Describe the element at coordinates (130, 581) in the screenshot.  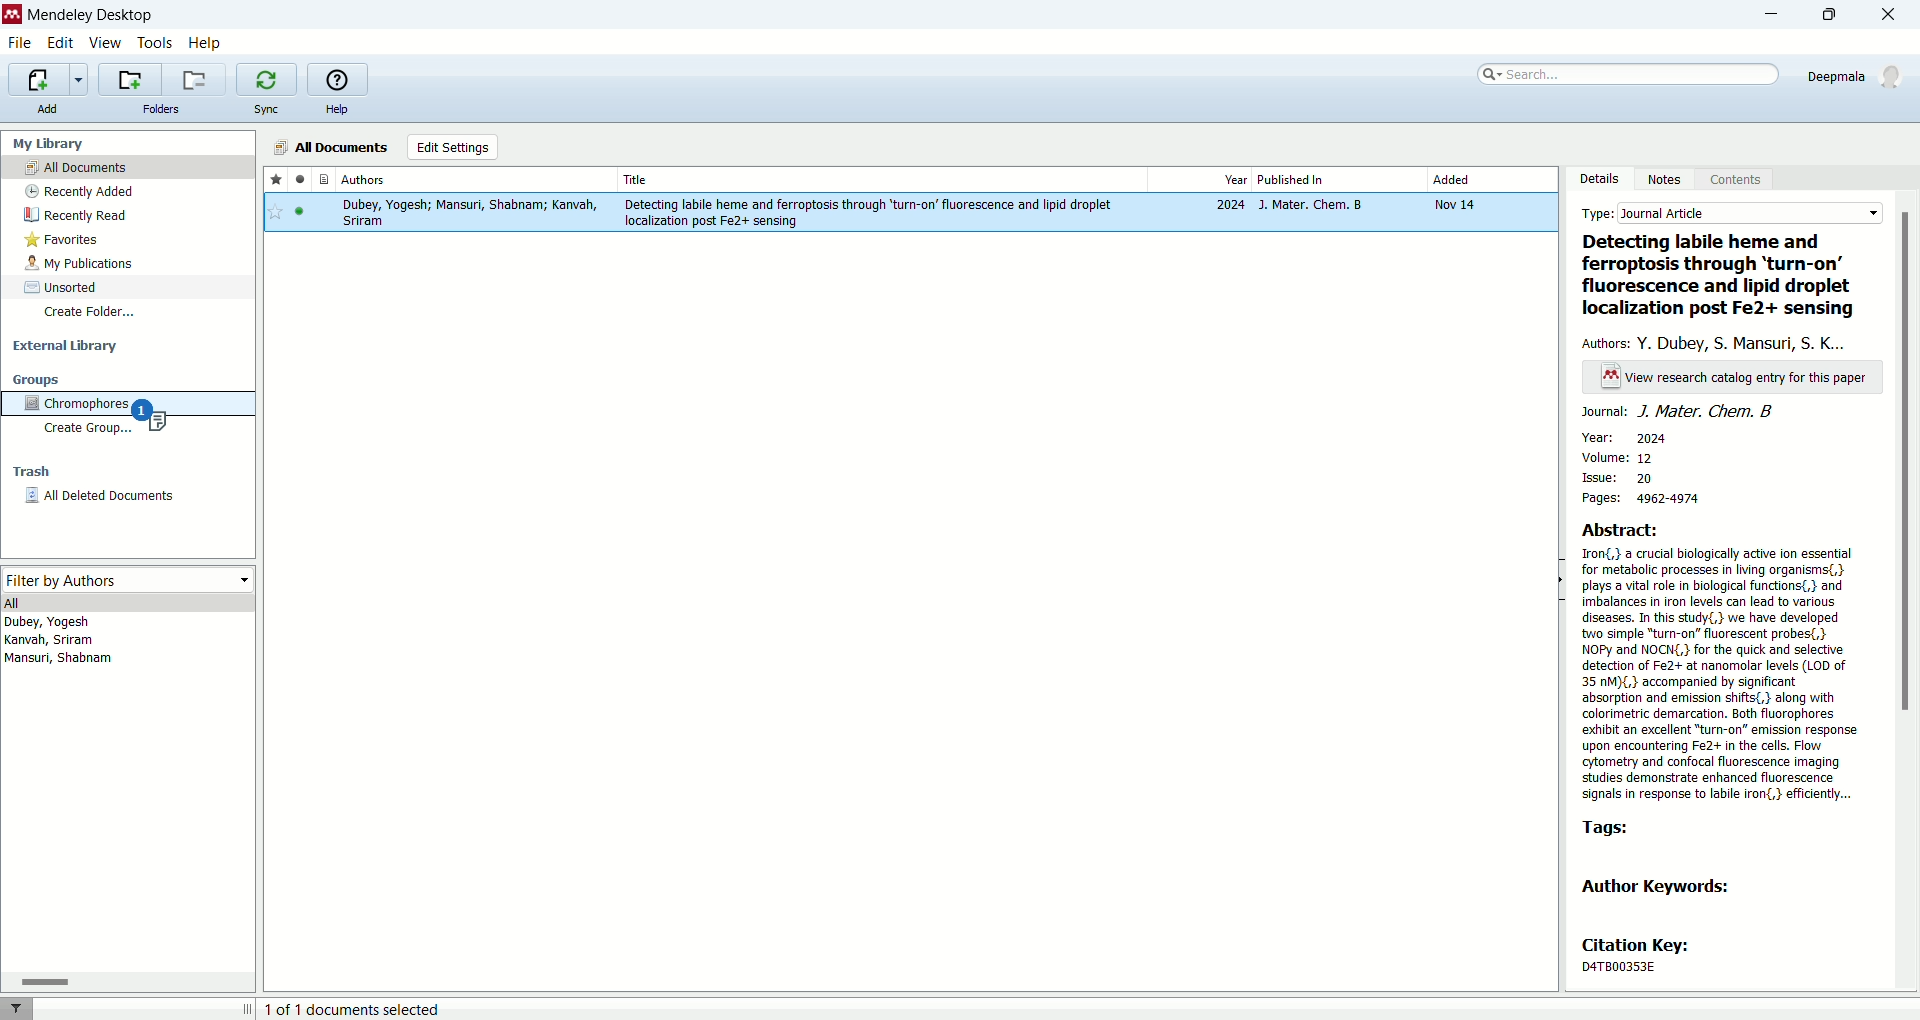
I see `filter by authors` at that location.